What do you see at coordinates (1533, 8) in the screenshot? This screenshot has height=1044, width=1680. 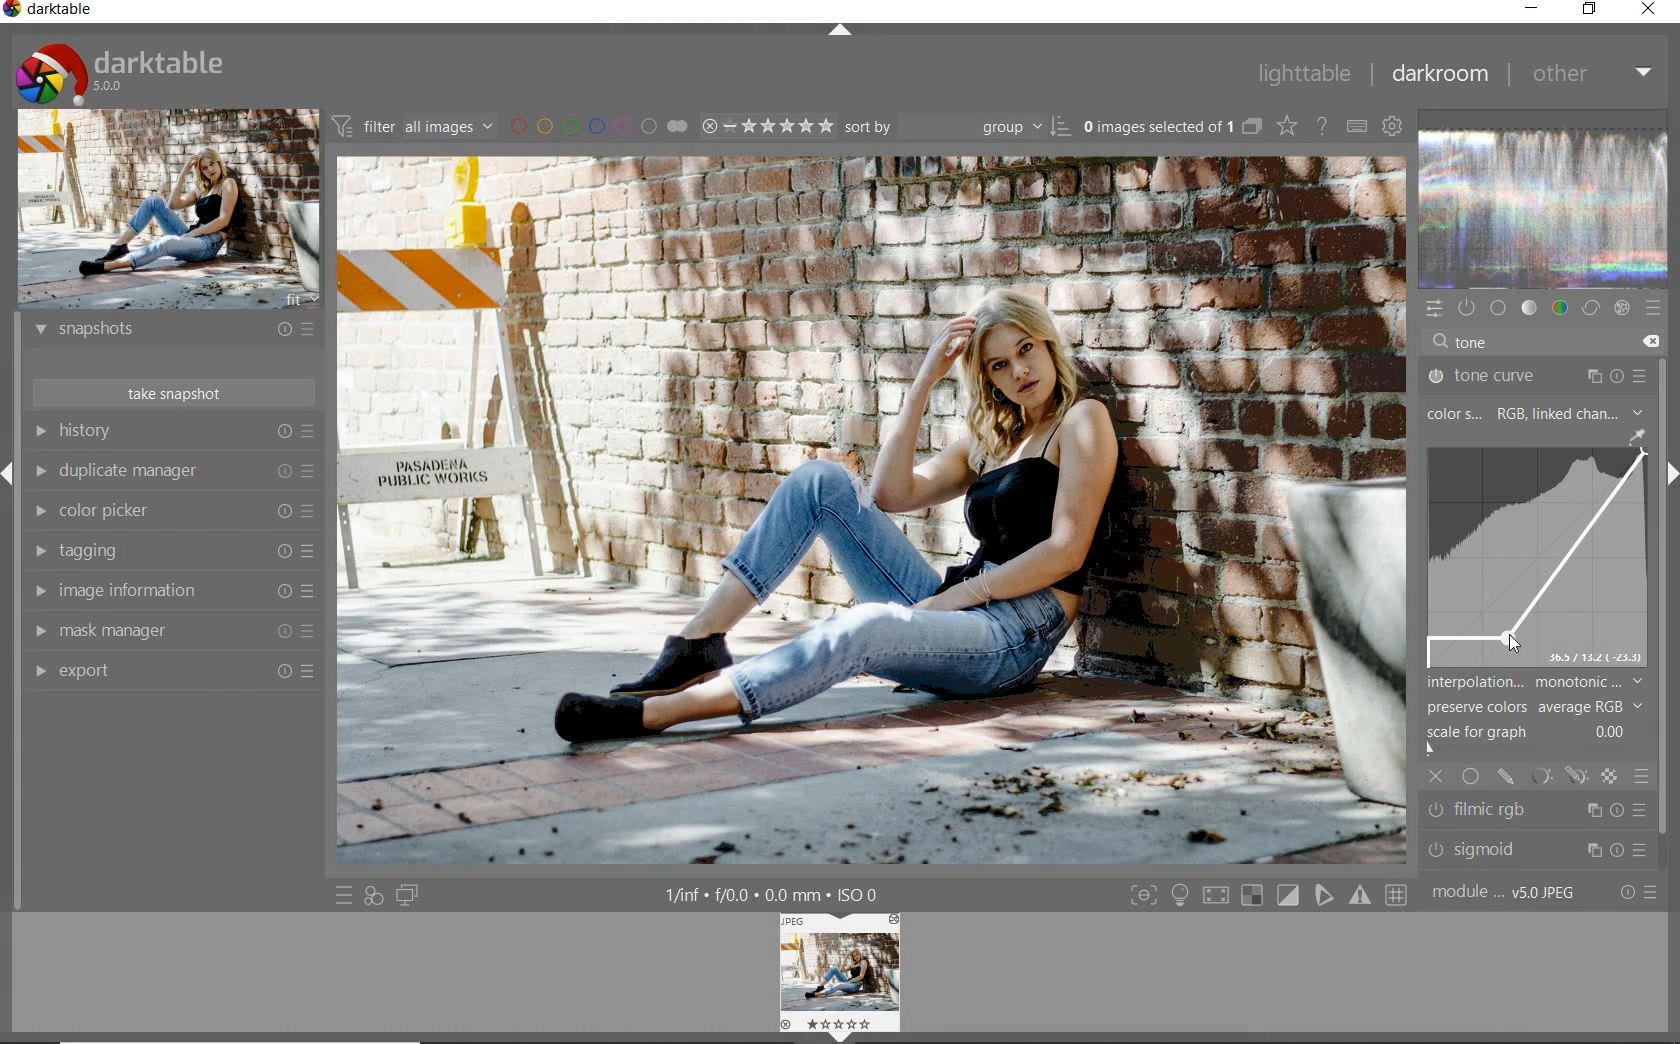 I see `minimize` at bounding box center [1533, 8].